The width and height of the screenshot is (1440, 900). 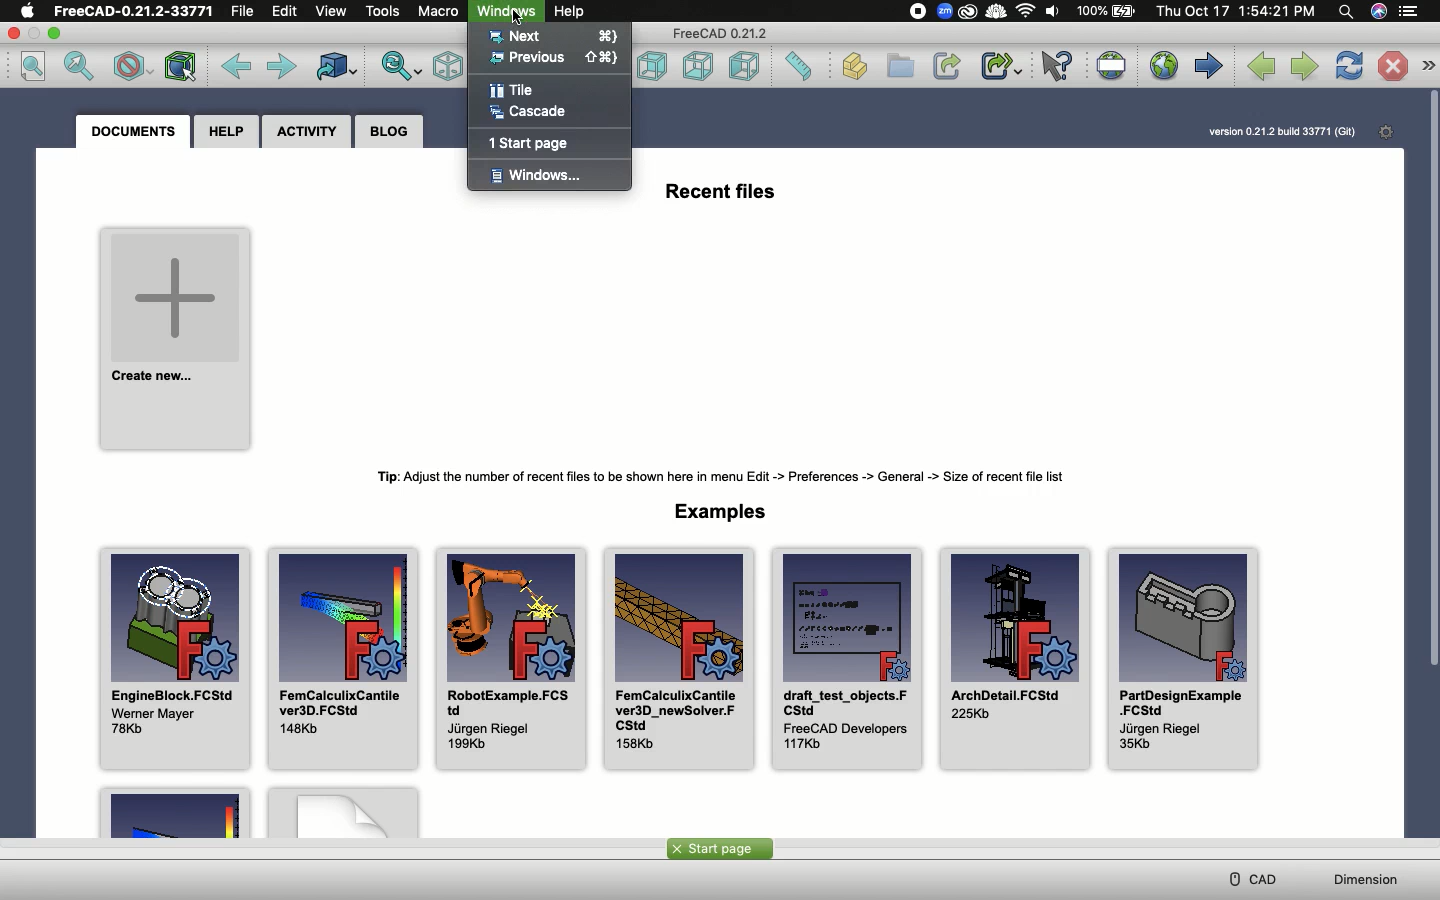 I want to click on Isometric, so click(x=450, y=67).